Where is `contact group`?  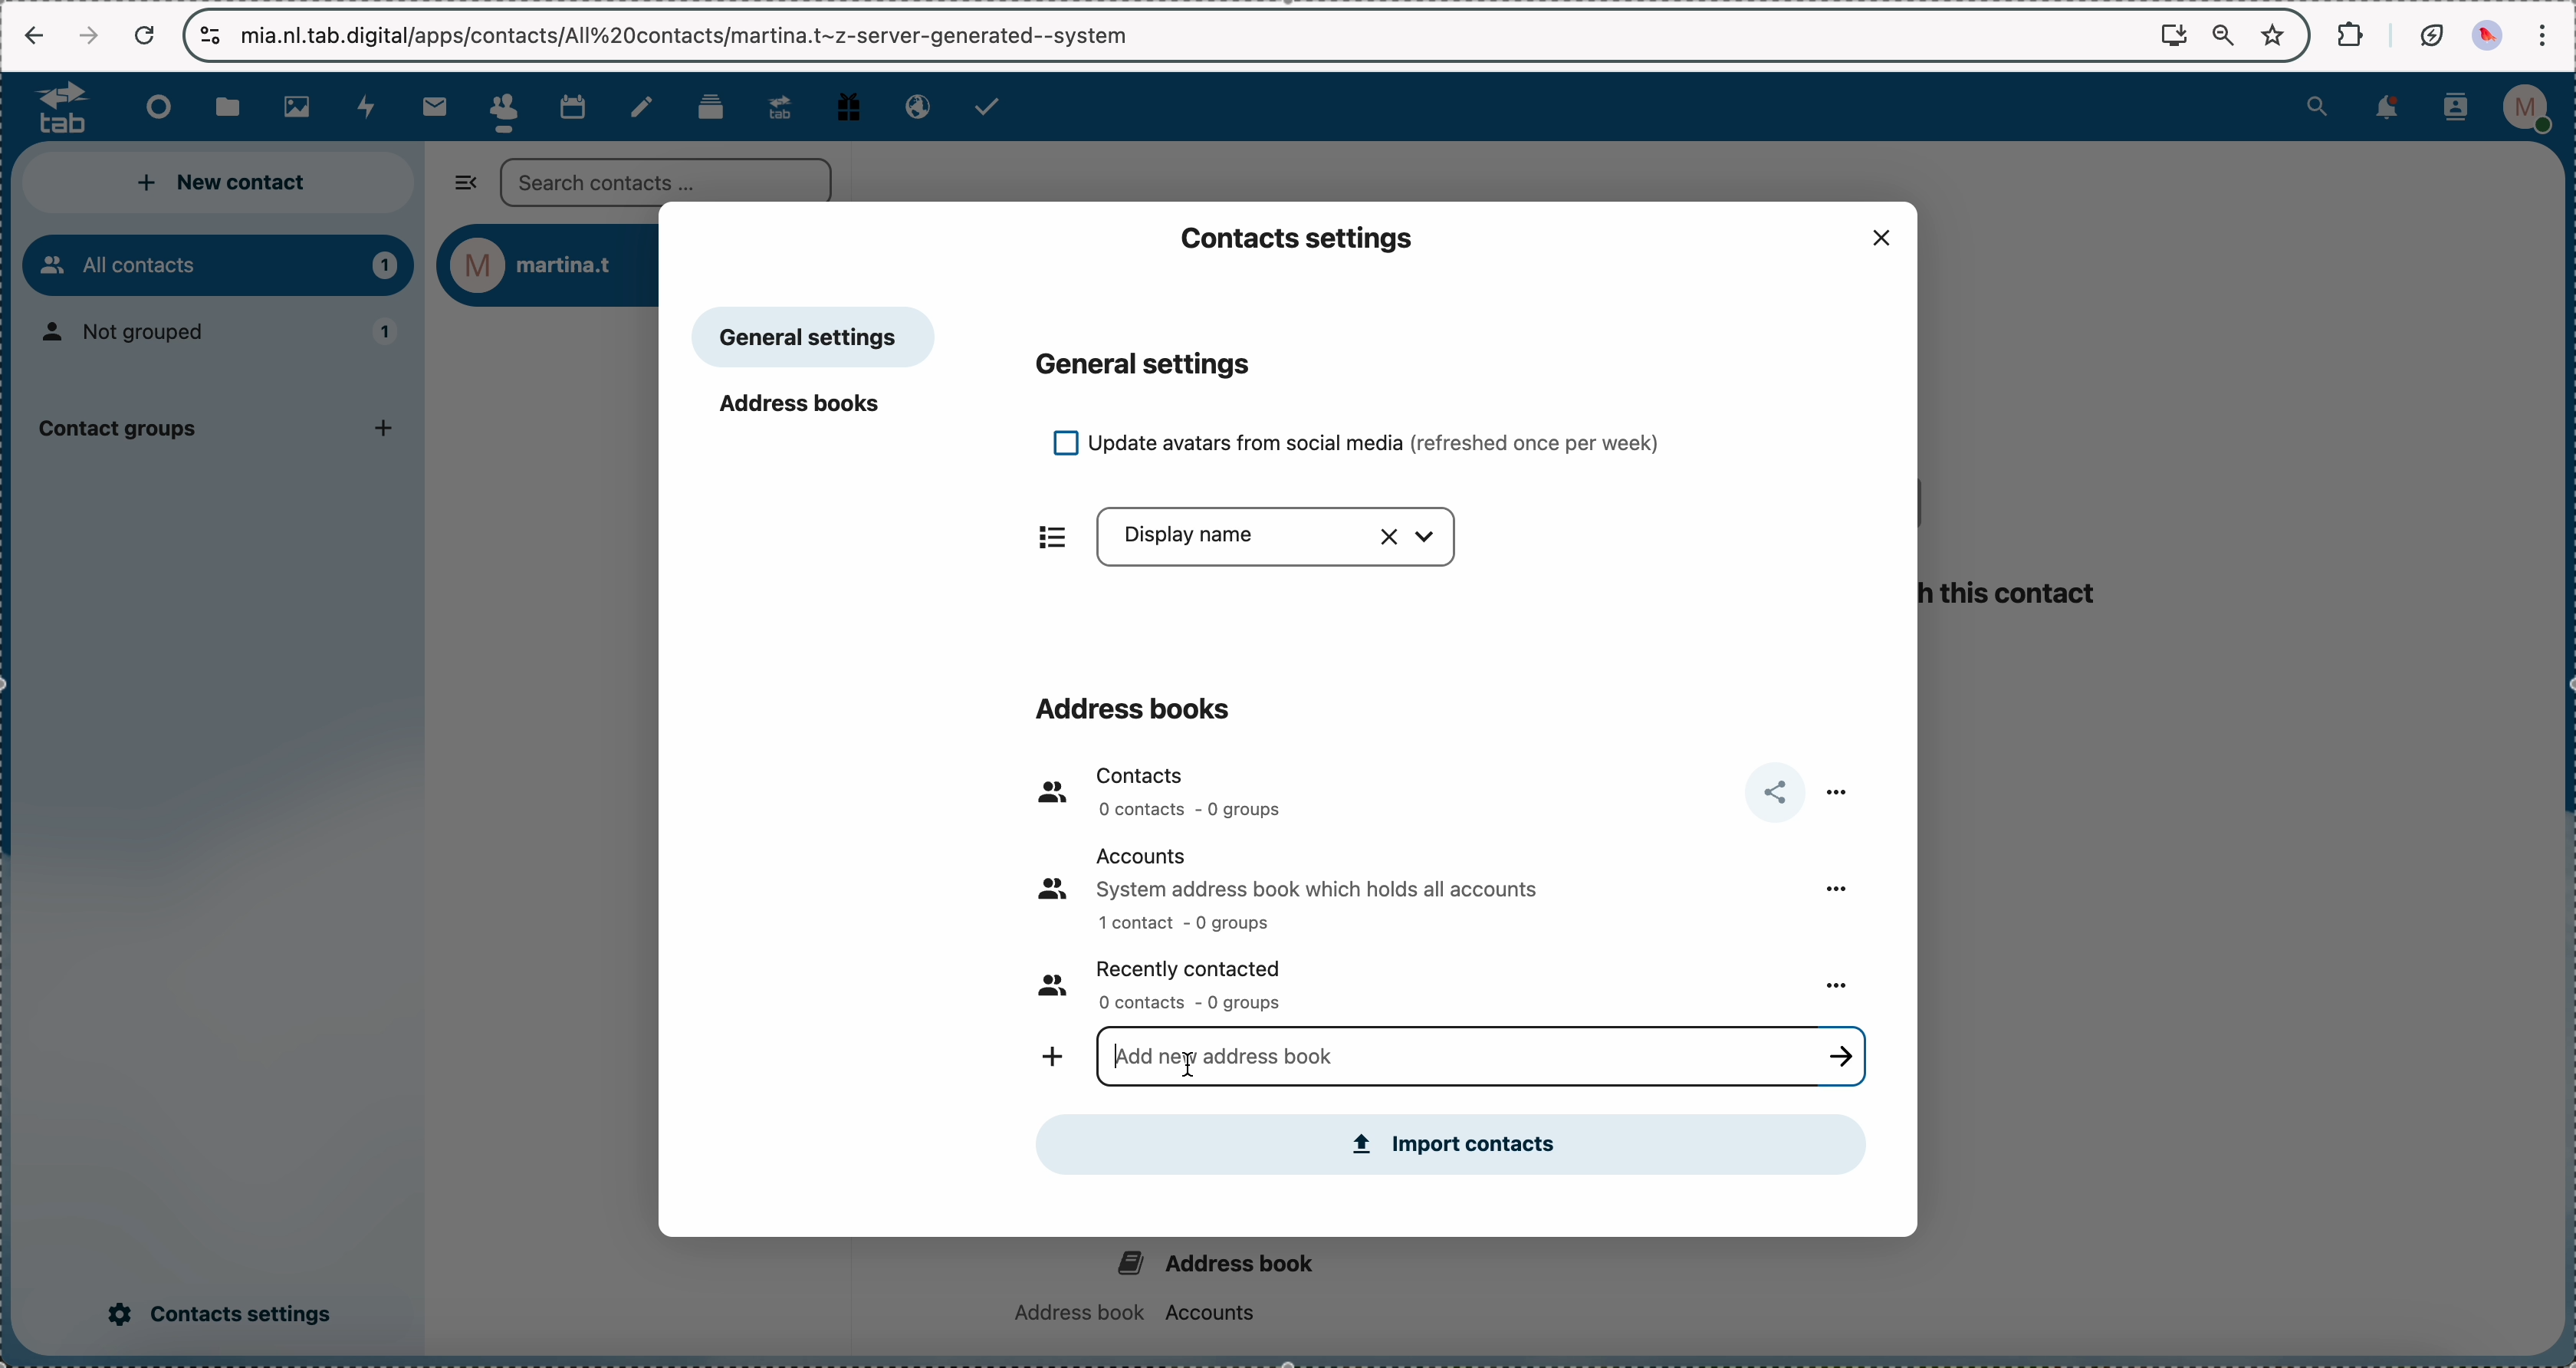
contact group is located at coordinates (216, 434).